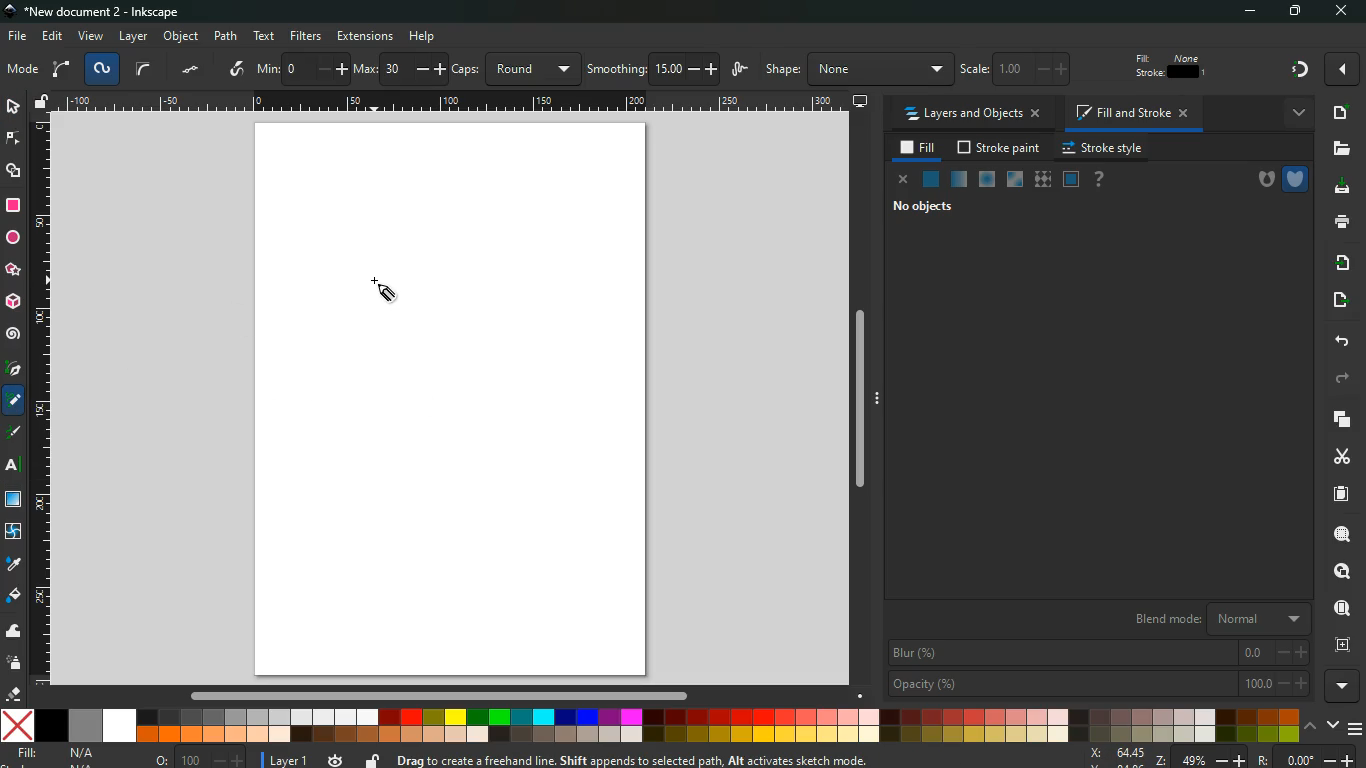 The height and width of the screenshot is (768, 1366). I want to click on mode, so click(23, 71).